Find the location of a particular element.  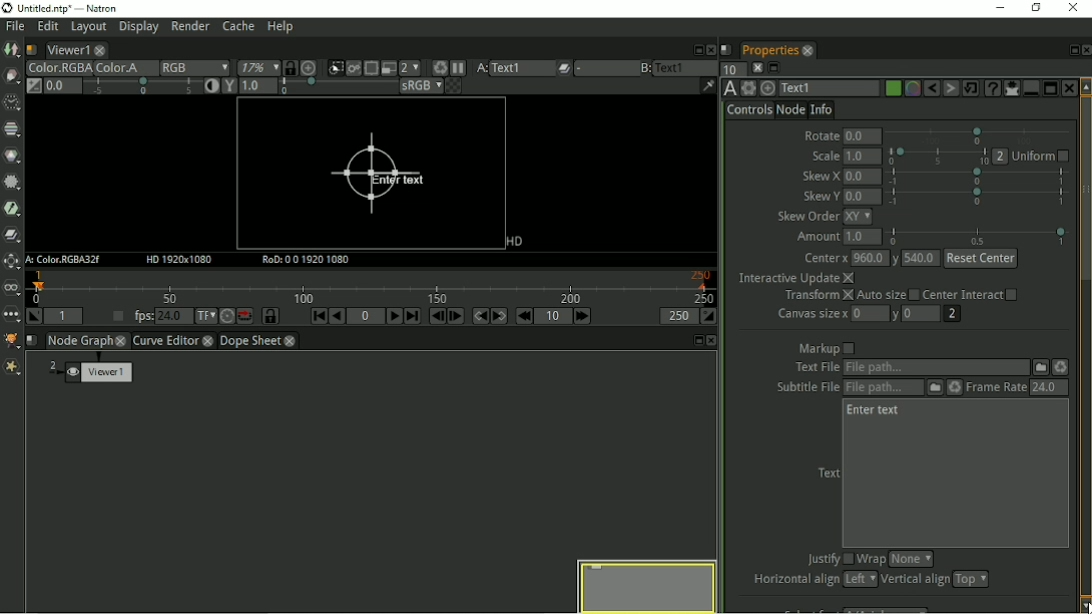

Interactive Update is located at coordinates (797, 278).